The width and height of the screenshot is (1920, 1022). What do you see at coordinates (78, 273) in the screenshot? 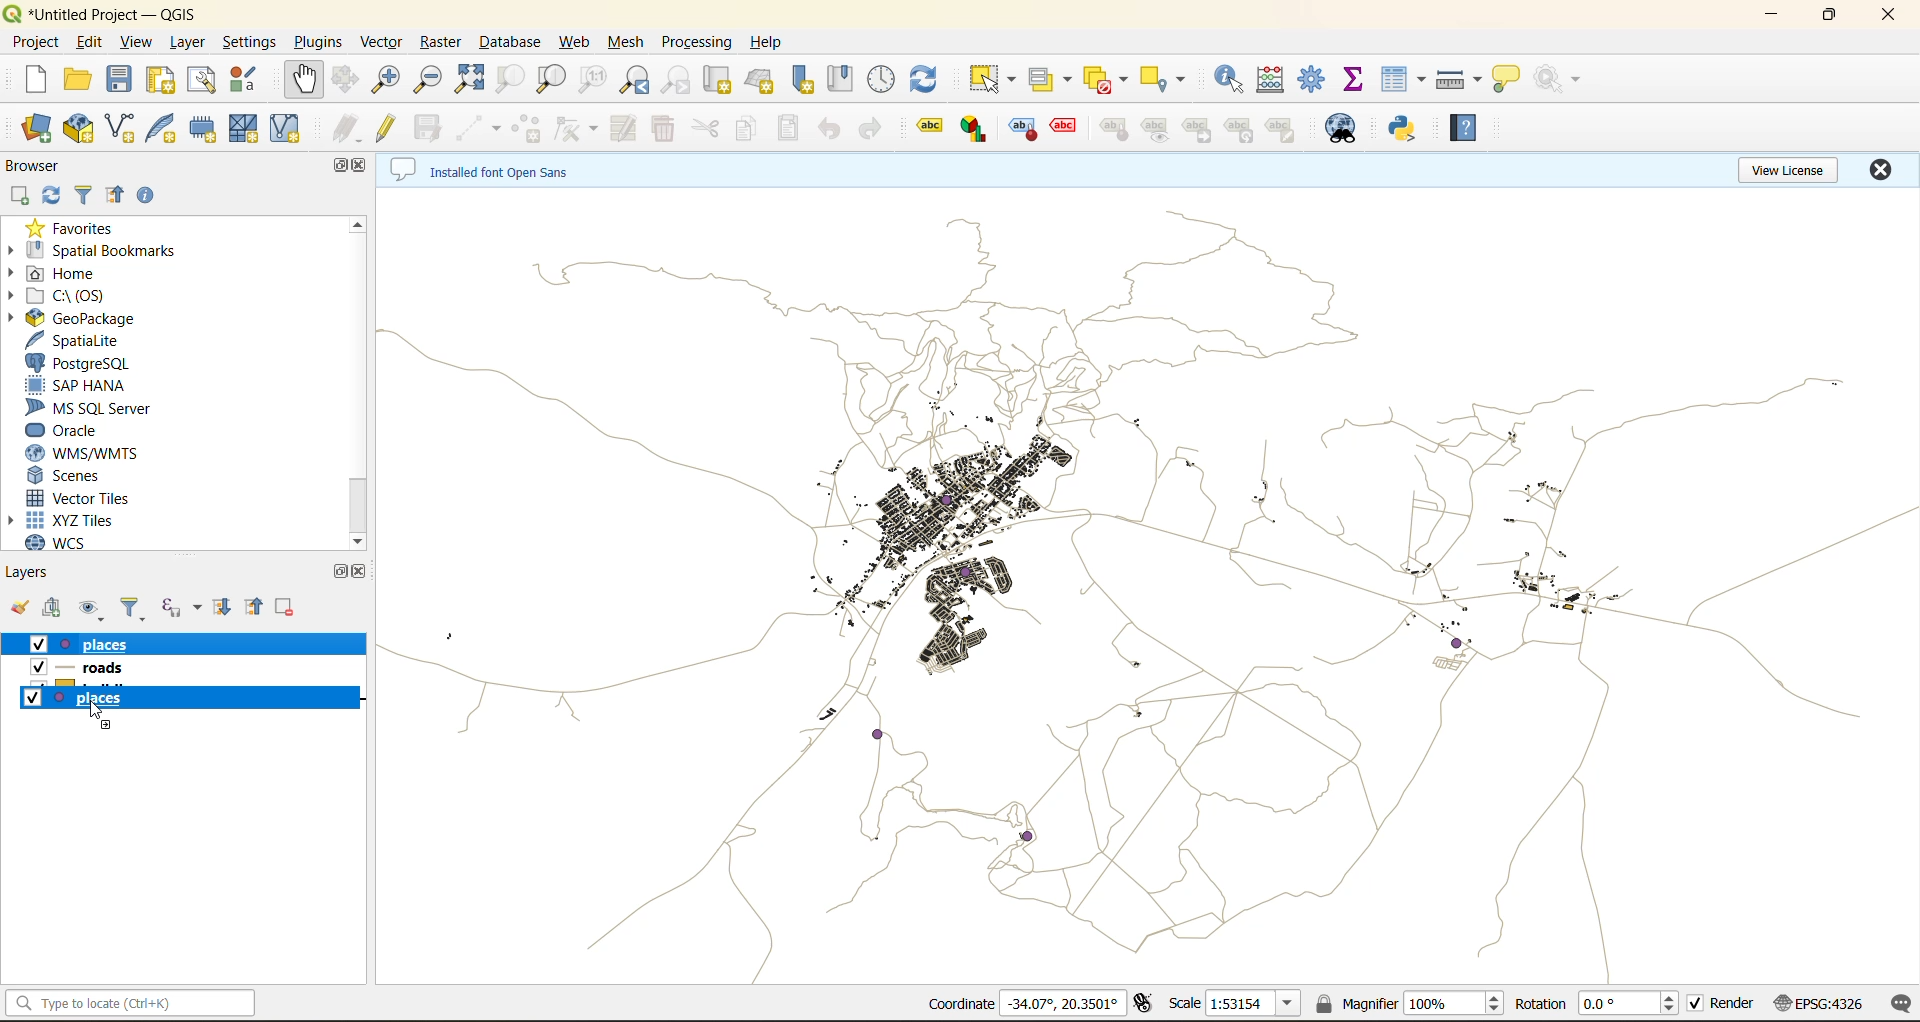
I see `home` at bounding box center [78, 273].